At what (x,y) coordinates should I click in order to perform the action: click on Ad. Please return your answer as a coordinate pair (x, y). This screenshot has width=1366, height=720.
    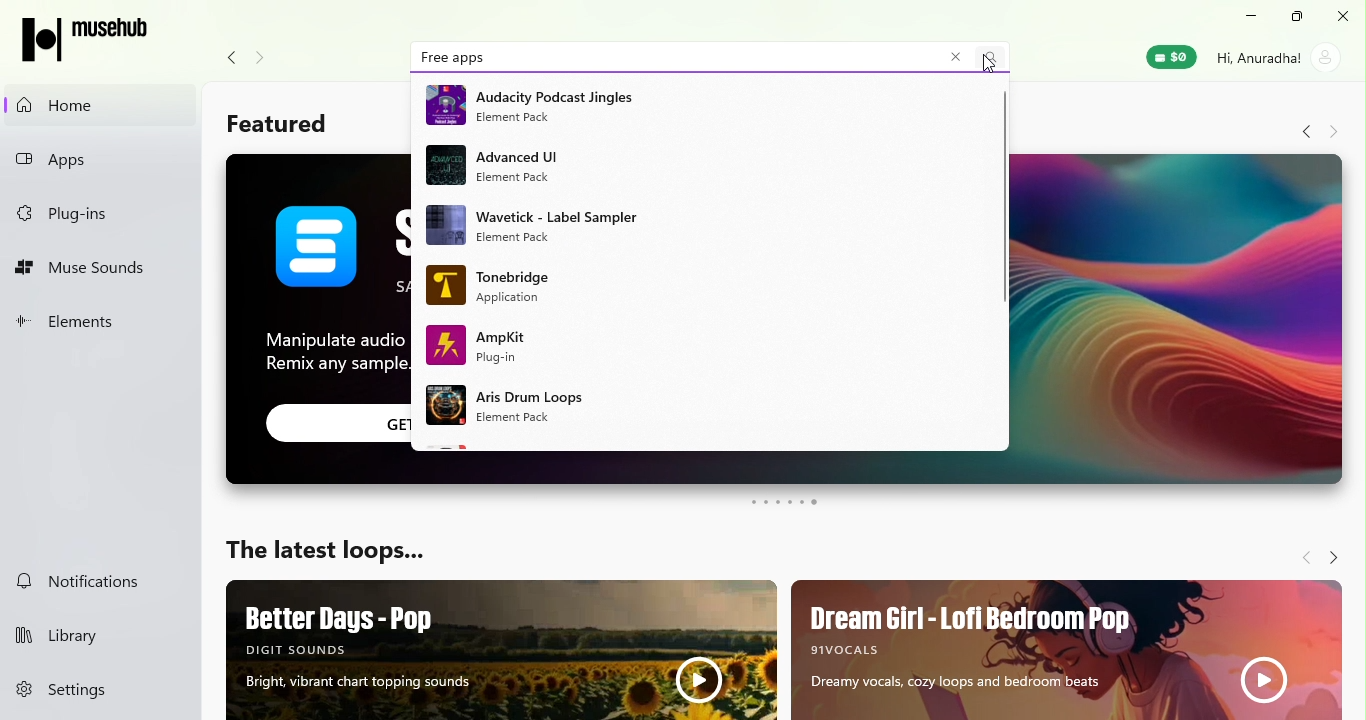
    Looking at the image, I should click on (706, 227).